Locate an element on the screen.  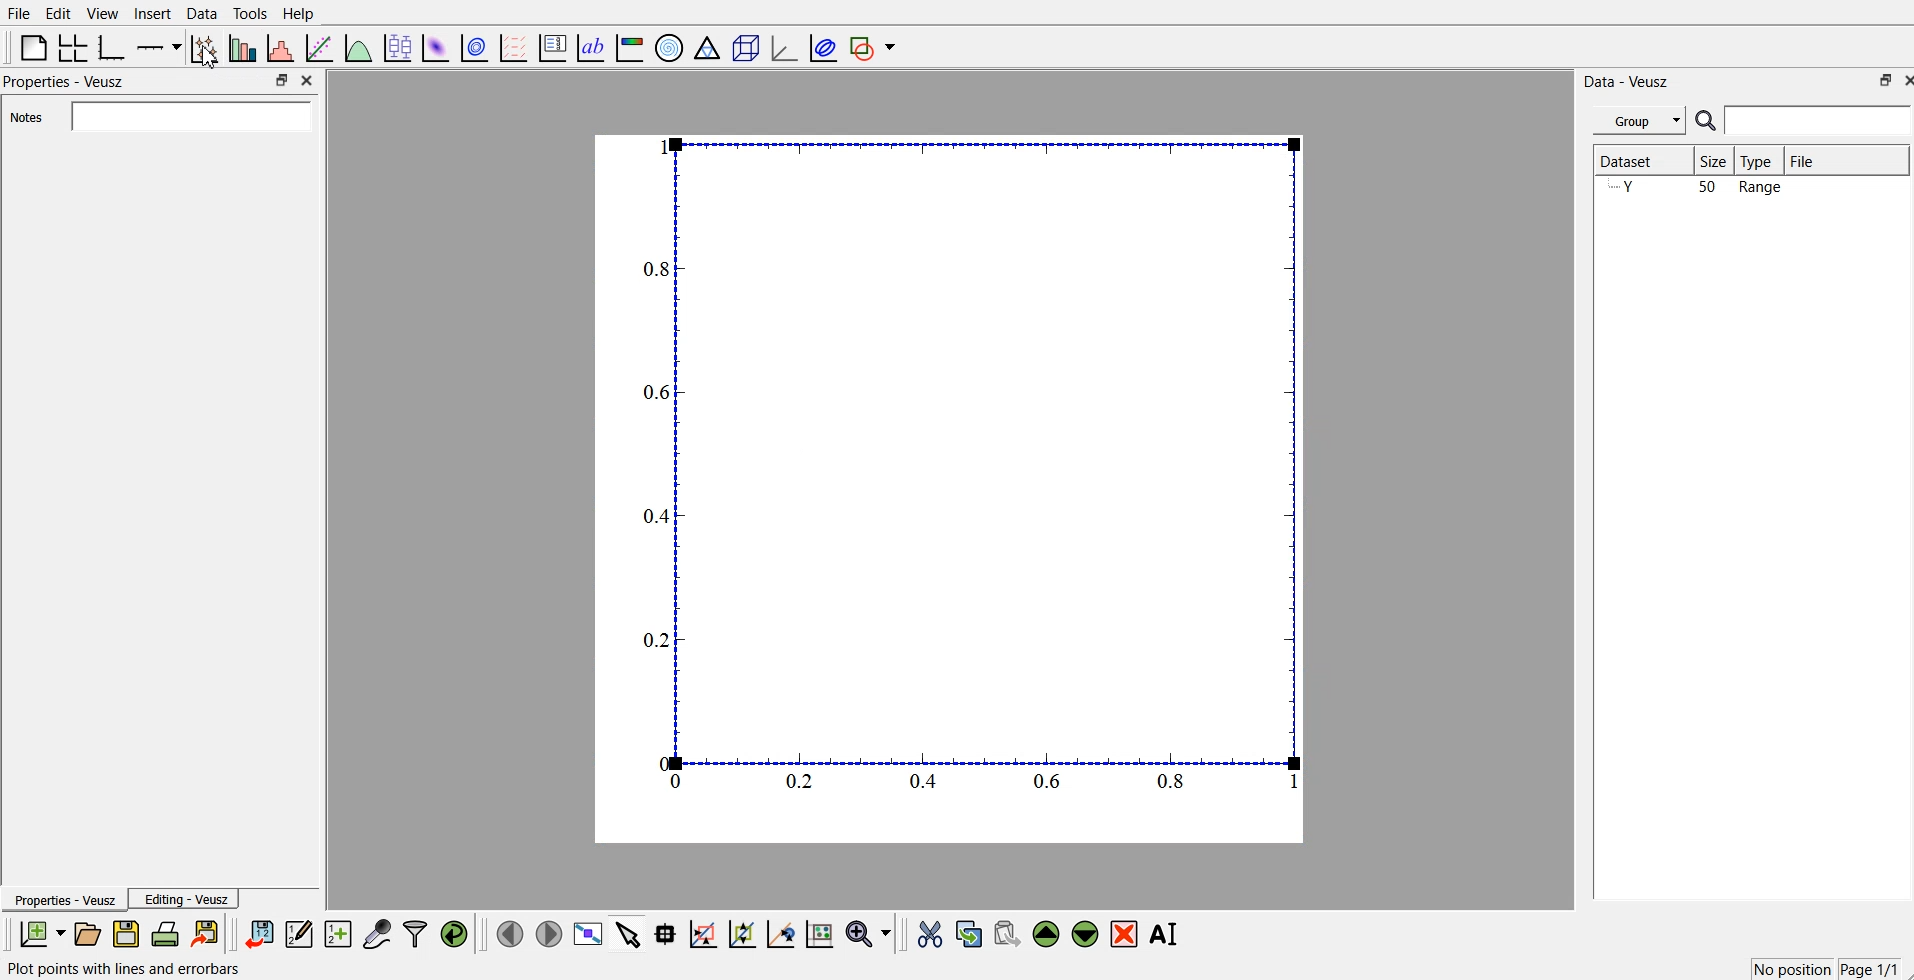
polar graph is located at coordinates (670, 46).